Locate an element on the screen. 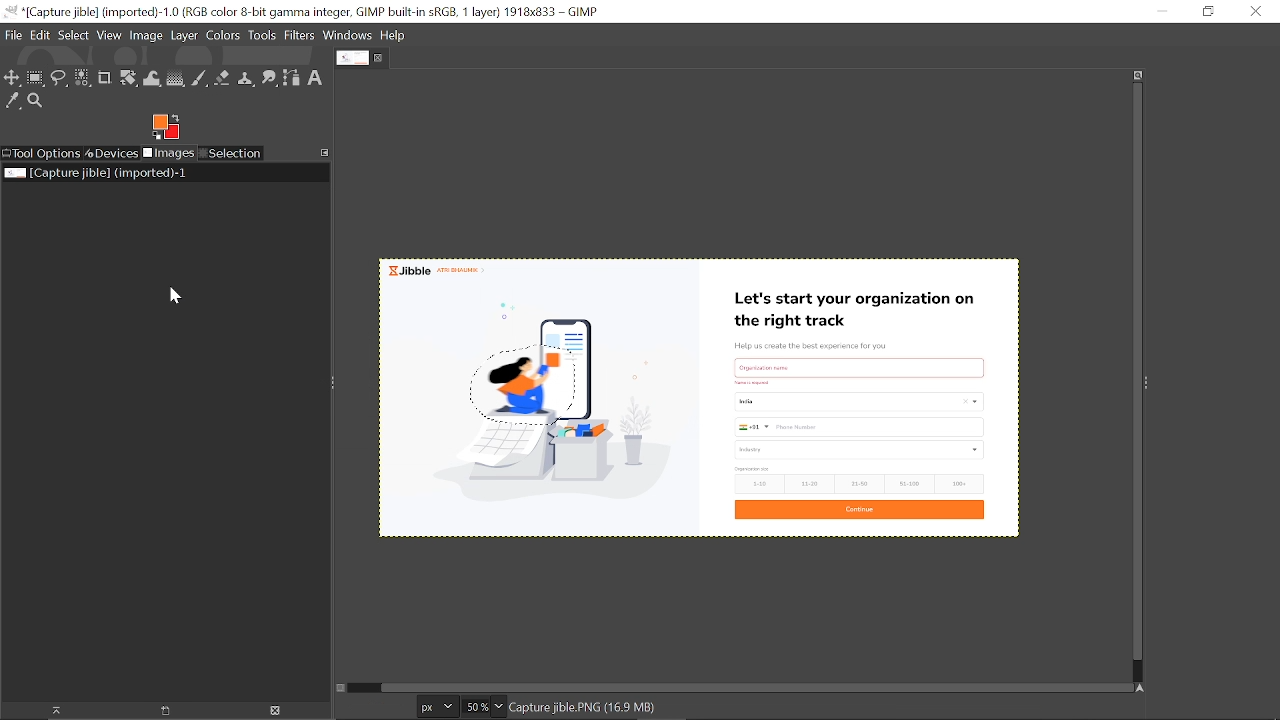 The image size is (1280, 720). Layer is located at coordinates (184, 37).